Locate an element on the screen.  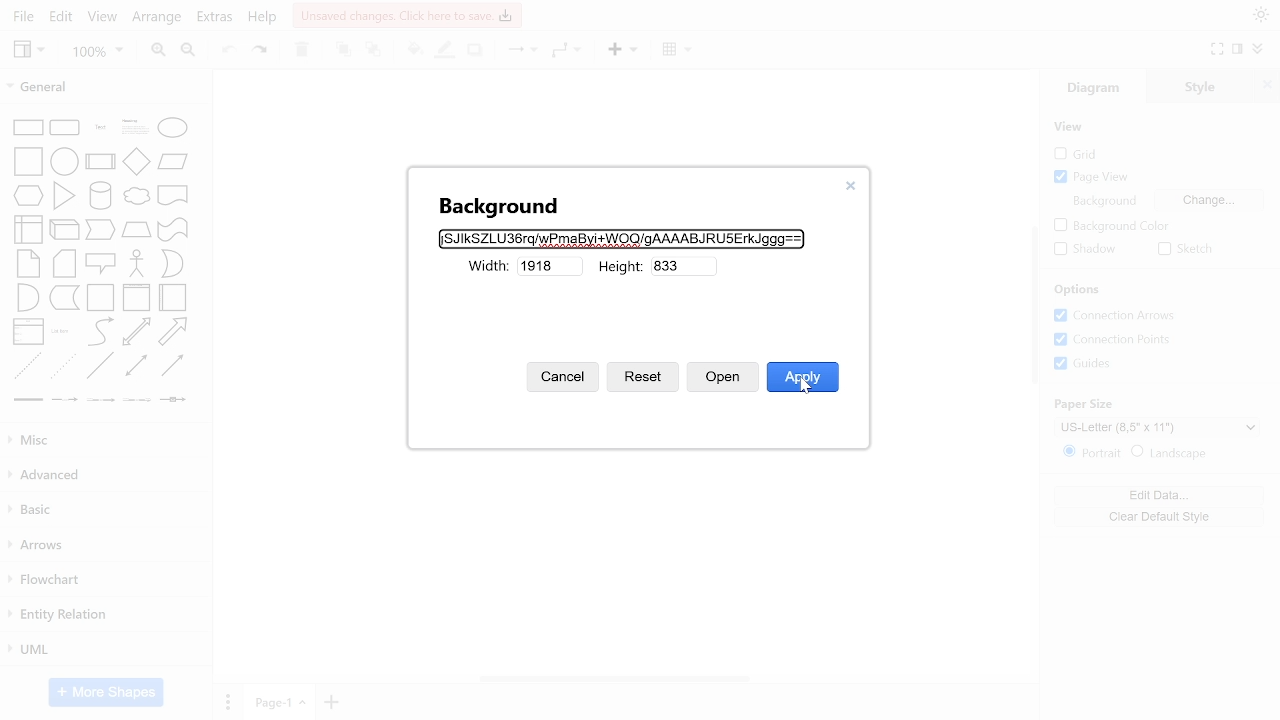
general shapes is located at coordinates (170, 127).